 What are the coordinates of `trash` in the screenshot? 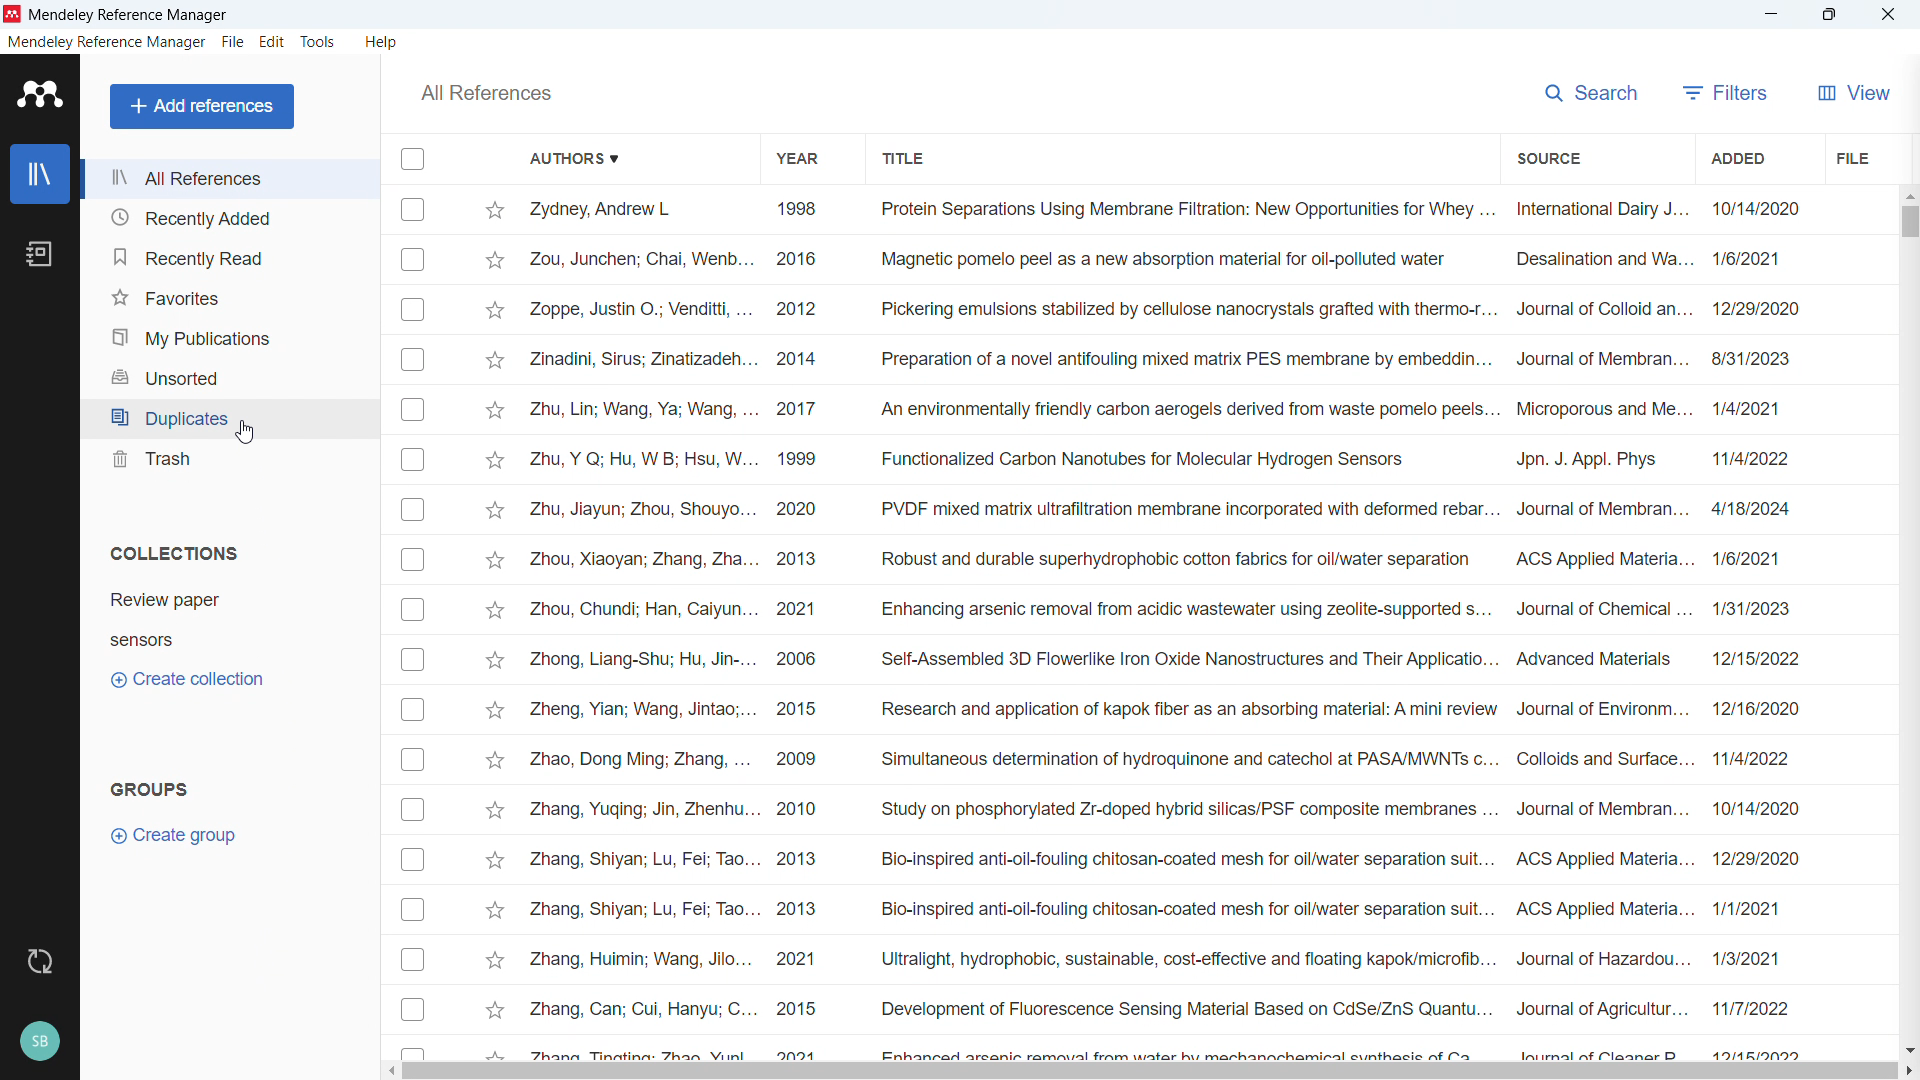 It's located at (228, 458).